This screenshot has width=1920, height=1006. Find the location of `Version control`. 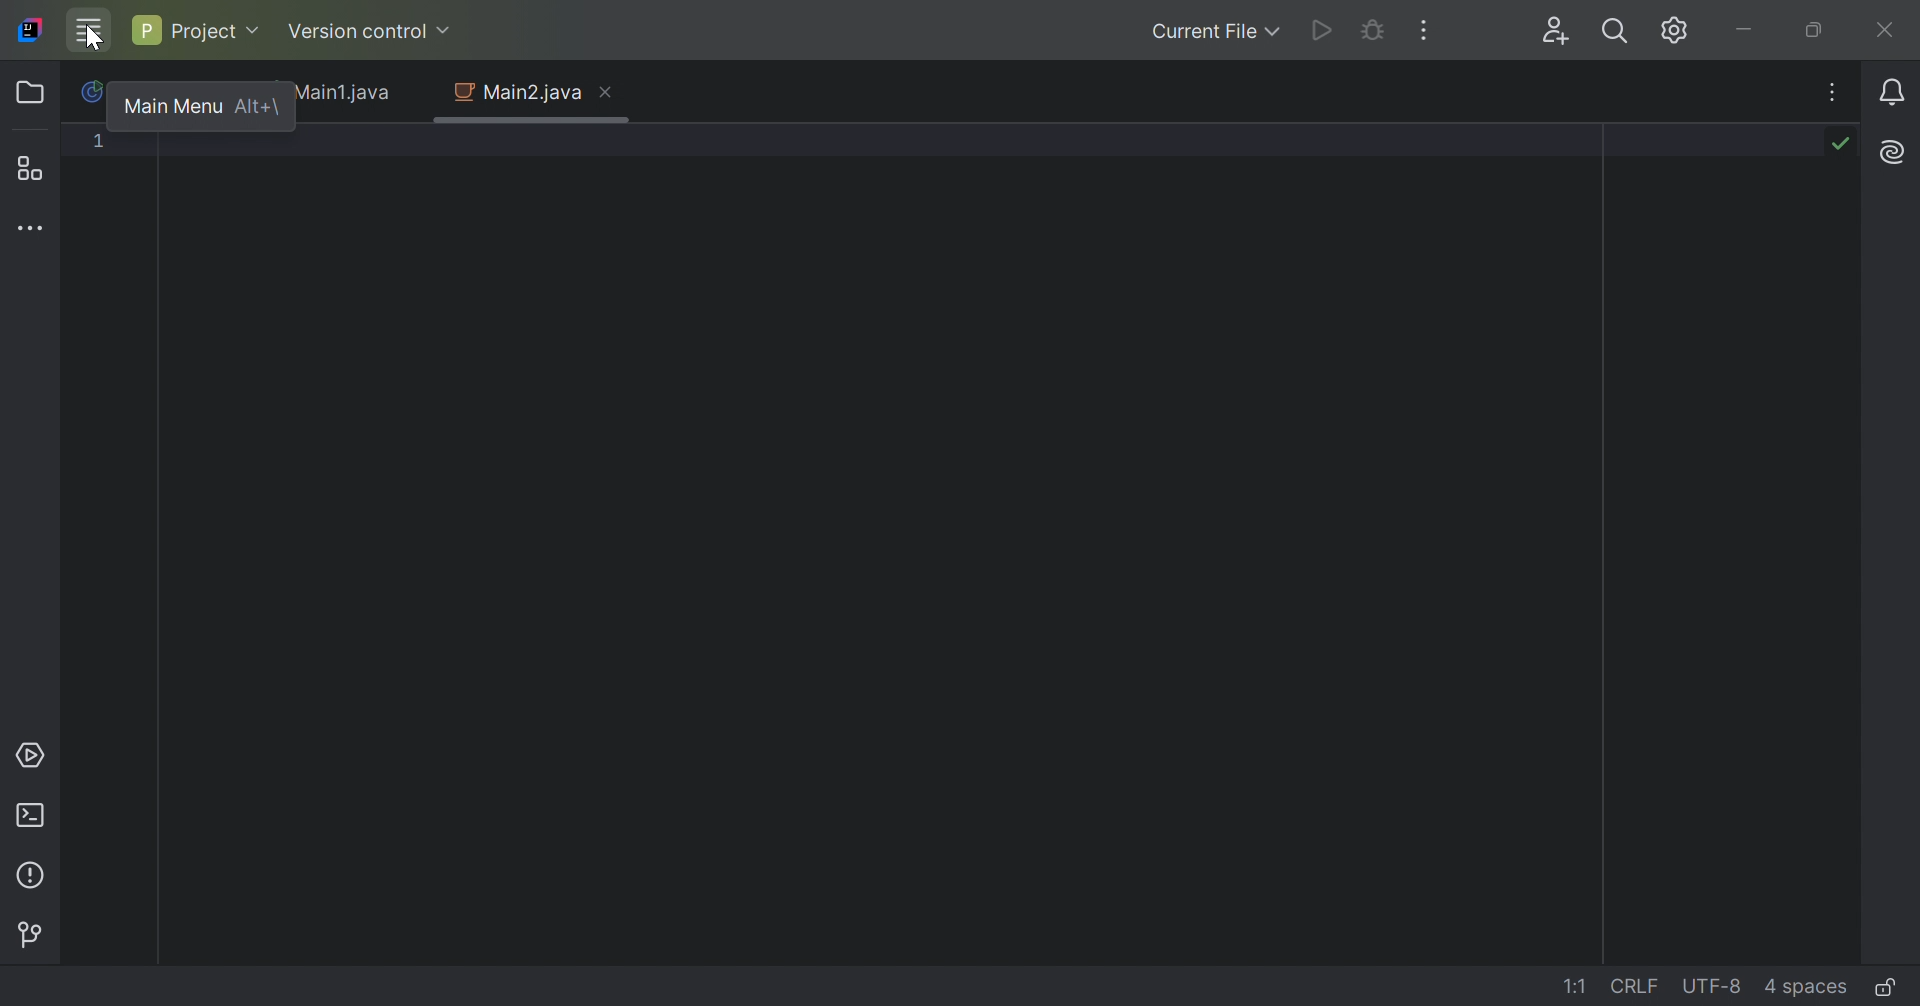

Version control is located at coordinates (36, 932).